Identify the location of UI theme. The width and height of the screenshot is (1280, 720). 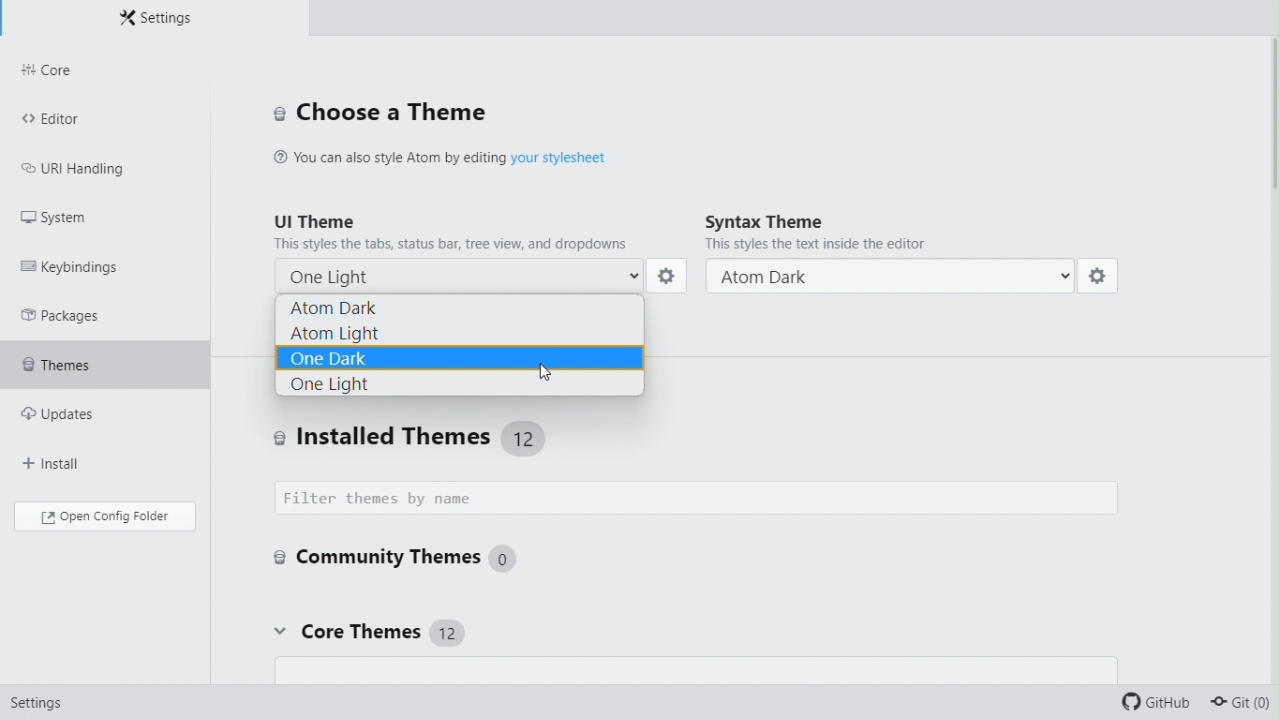
(456, 231).